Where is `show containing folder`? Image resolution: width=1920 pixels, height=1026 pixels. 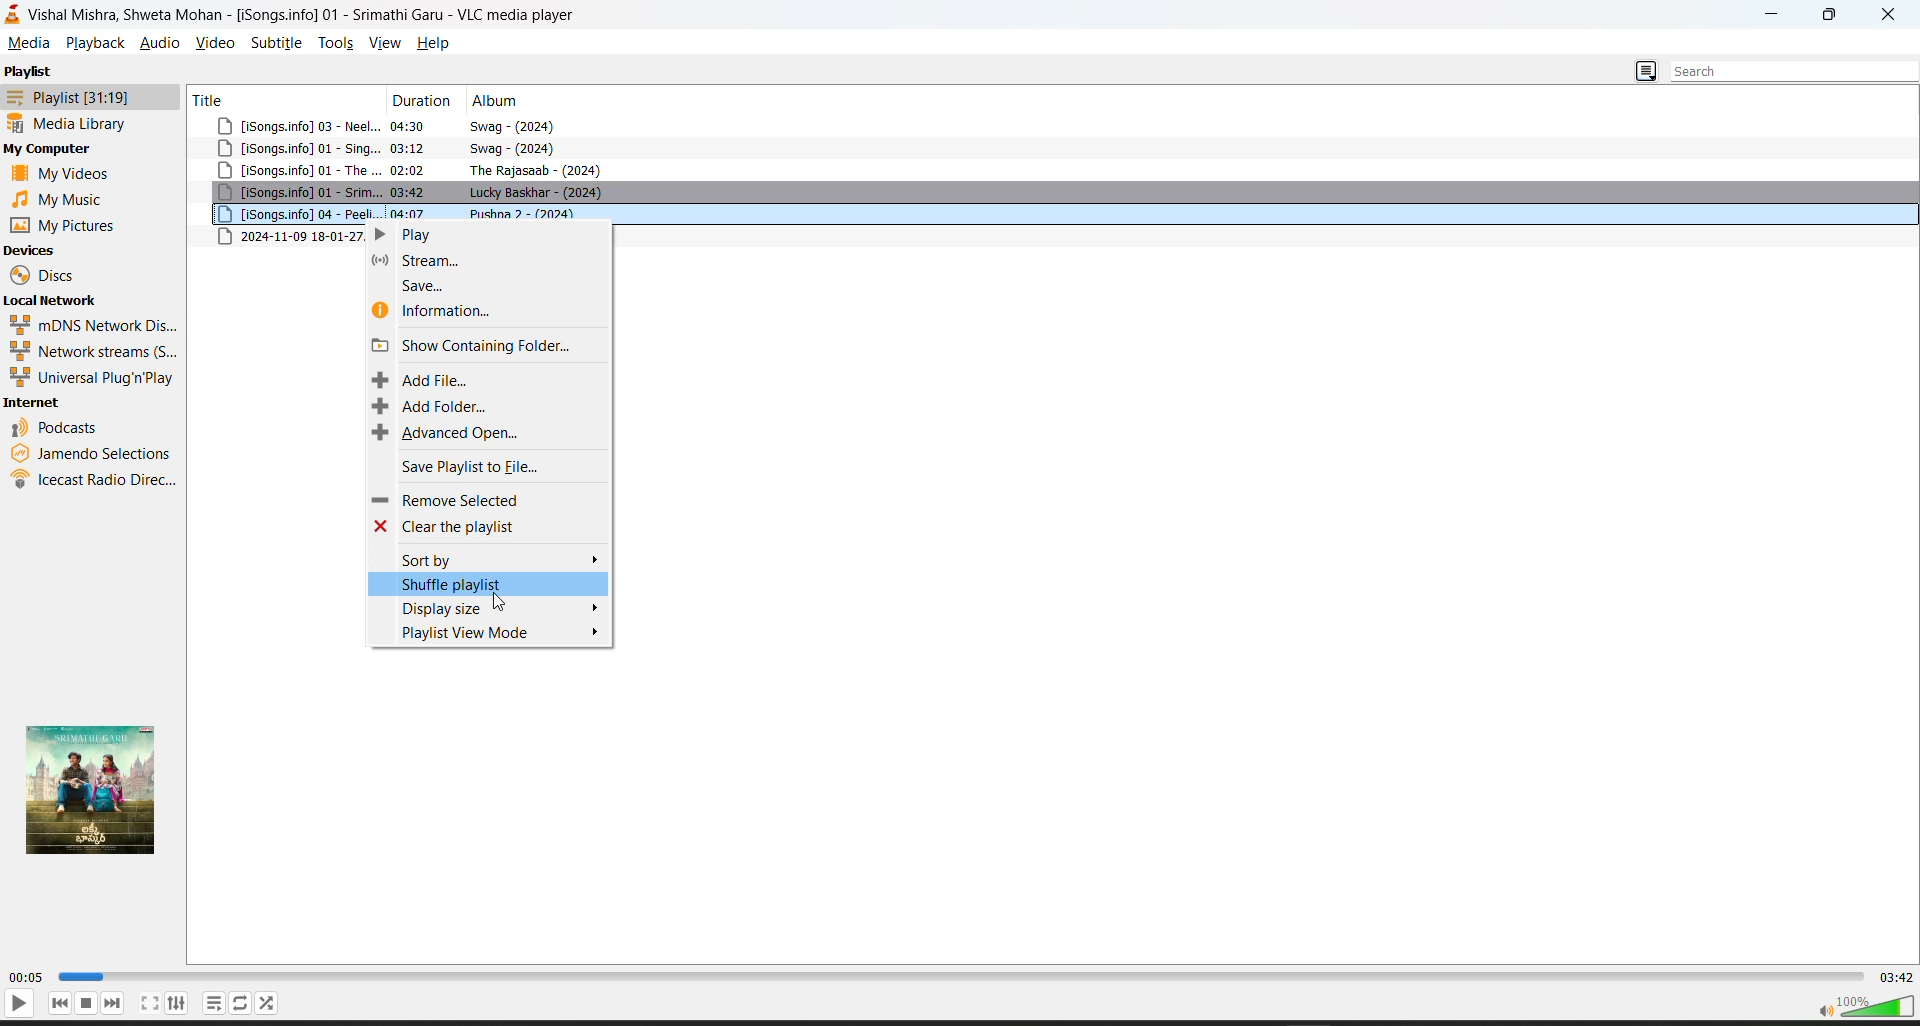 show containing folder is located at coordinates (470, 345).